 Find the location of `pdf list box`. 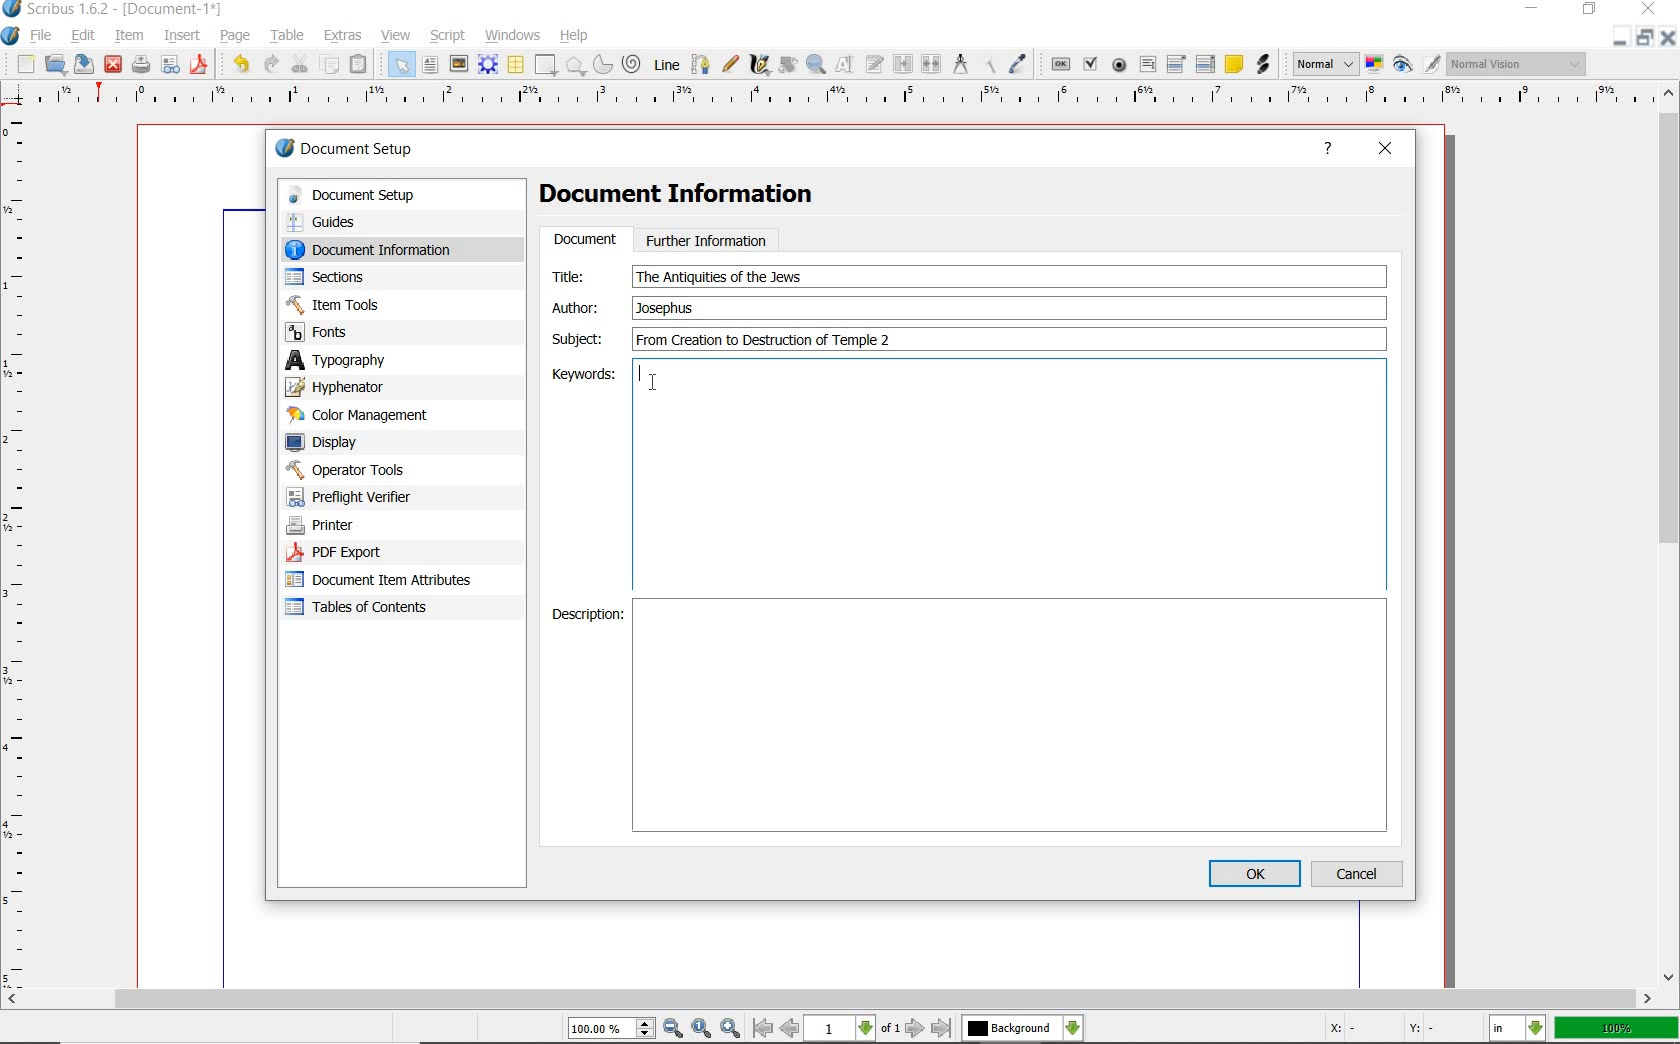

pdf list box is located at coordinates (1204, 64).